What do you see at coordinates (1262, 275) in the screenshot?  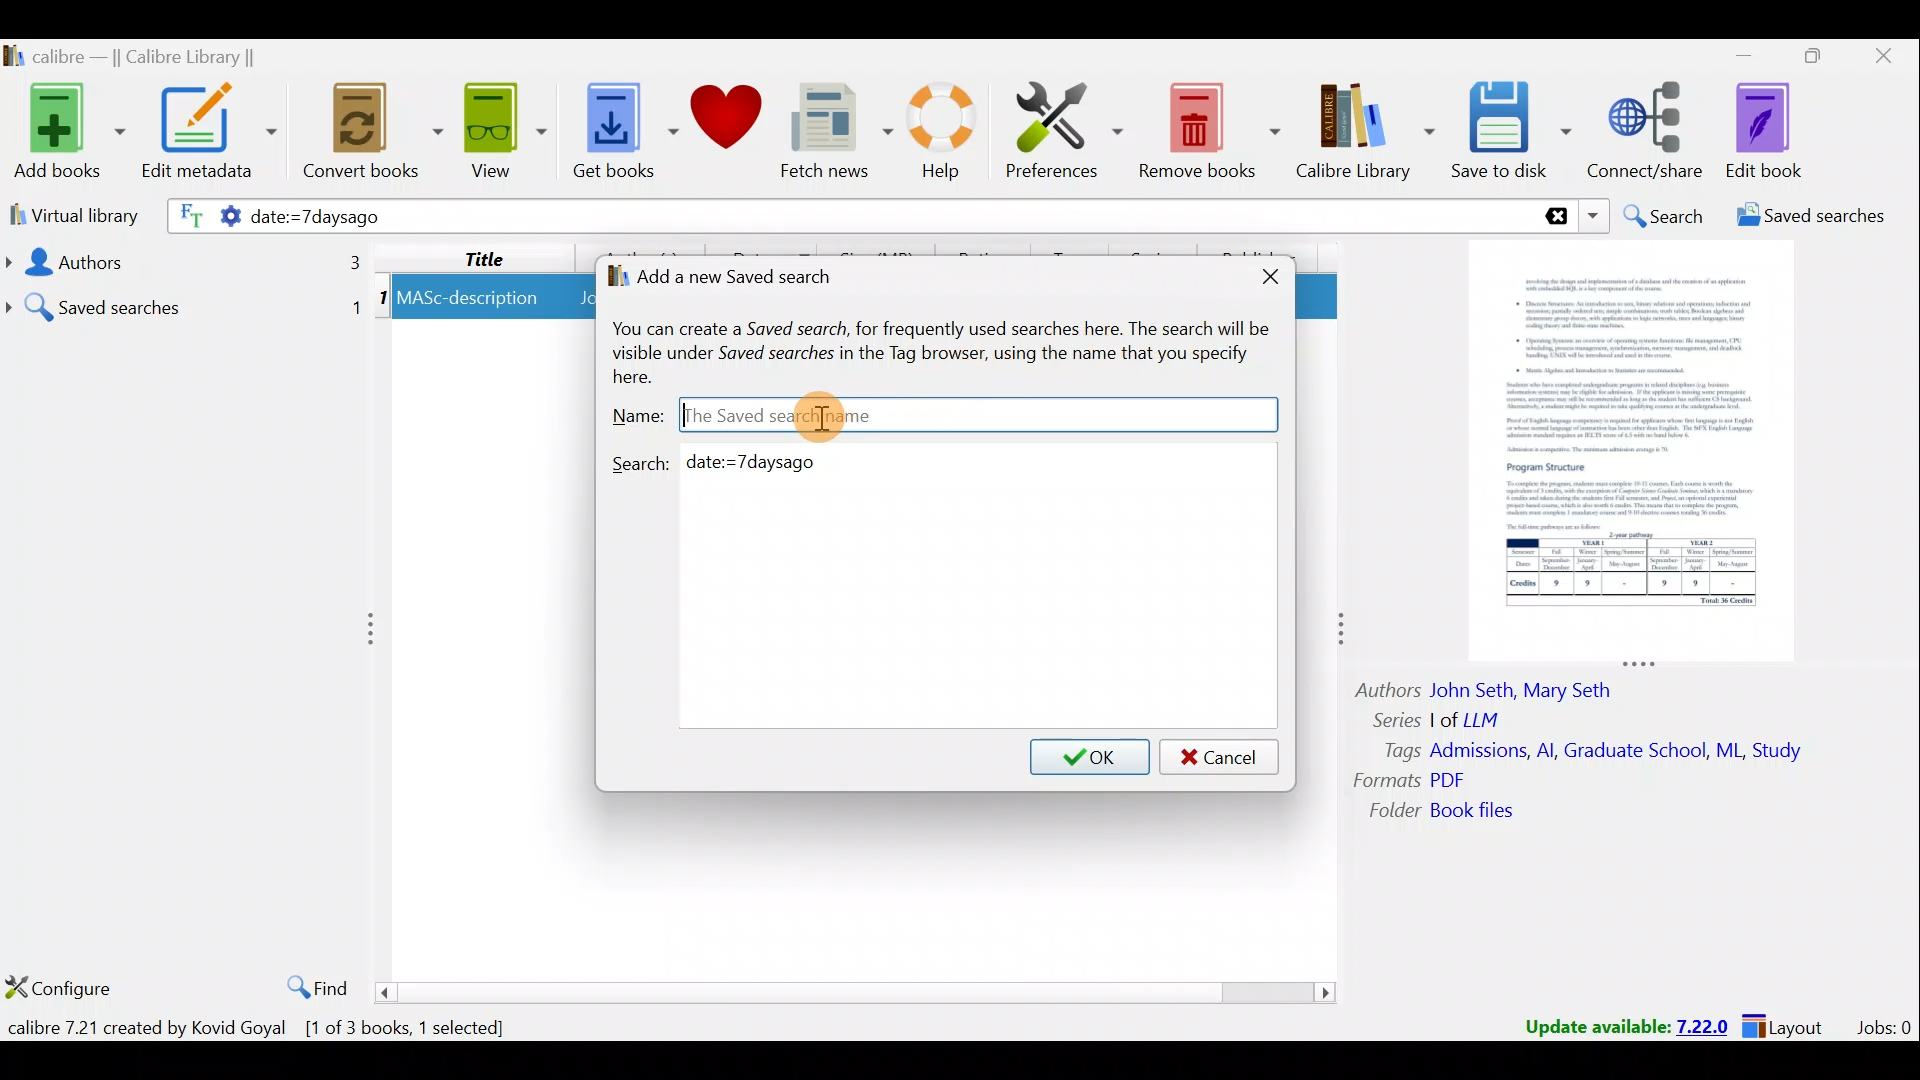 I see `Close` at bounding box center [1262, 275].